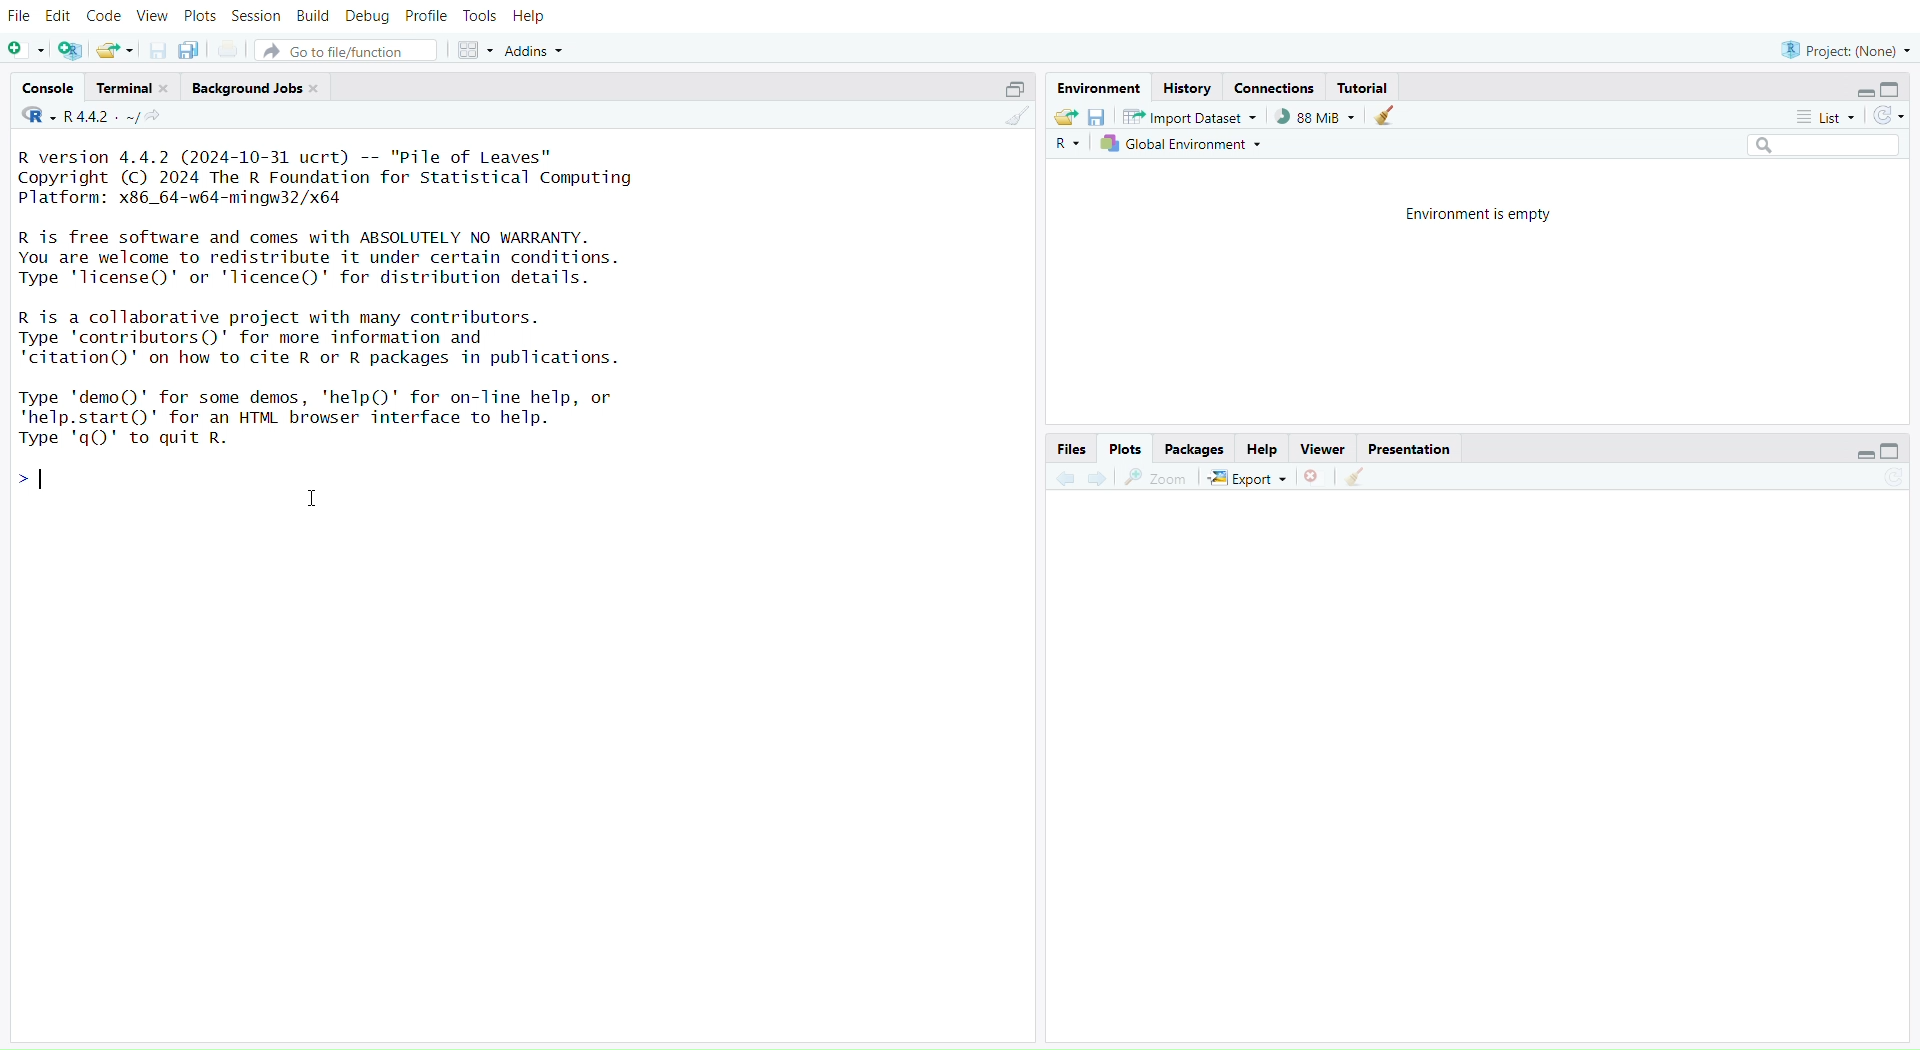 The image size is (1920, 1050). What do you see at coordinates (1862, 455) in the screenshot?
I see `expand` at bounding box center [1862, 455].